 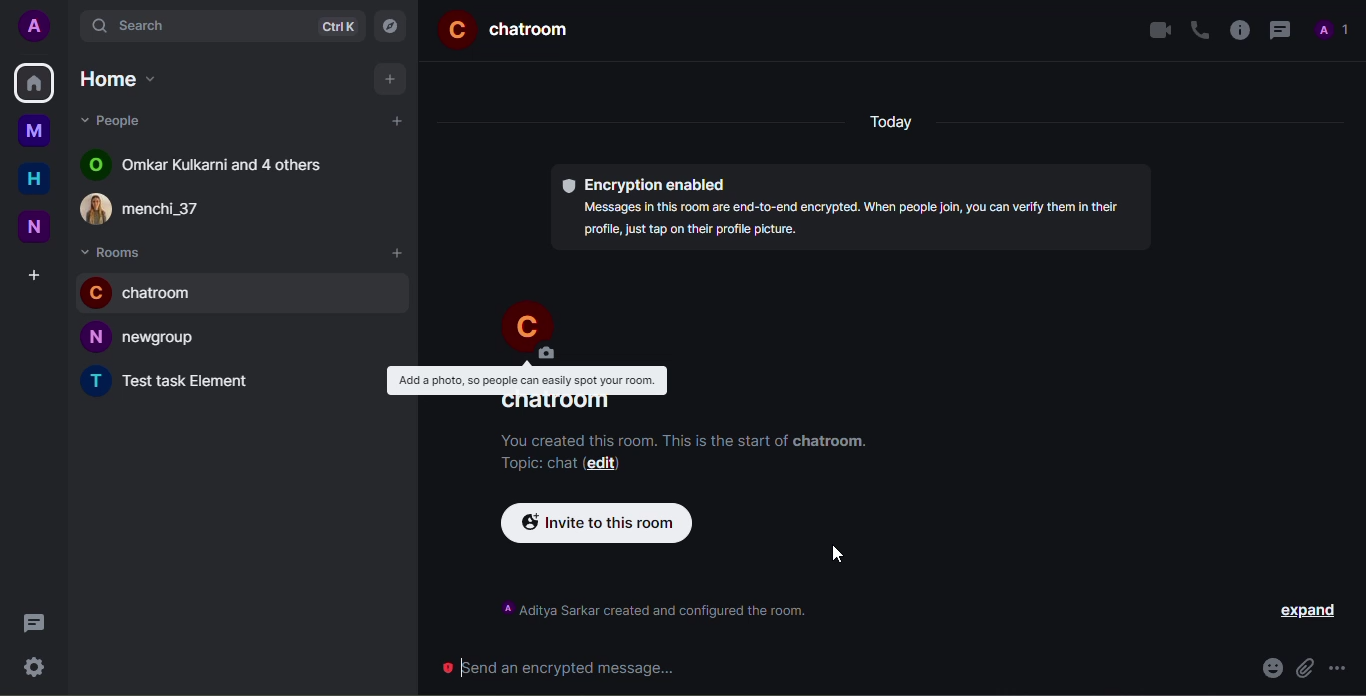 What do you see at coordinates (1280, 30) in the screenshot?
I see `threads` at bounding box center [1280, 30].